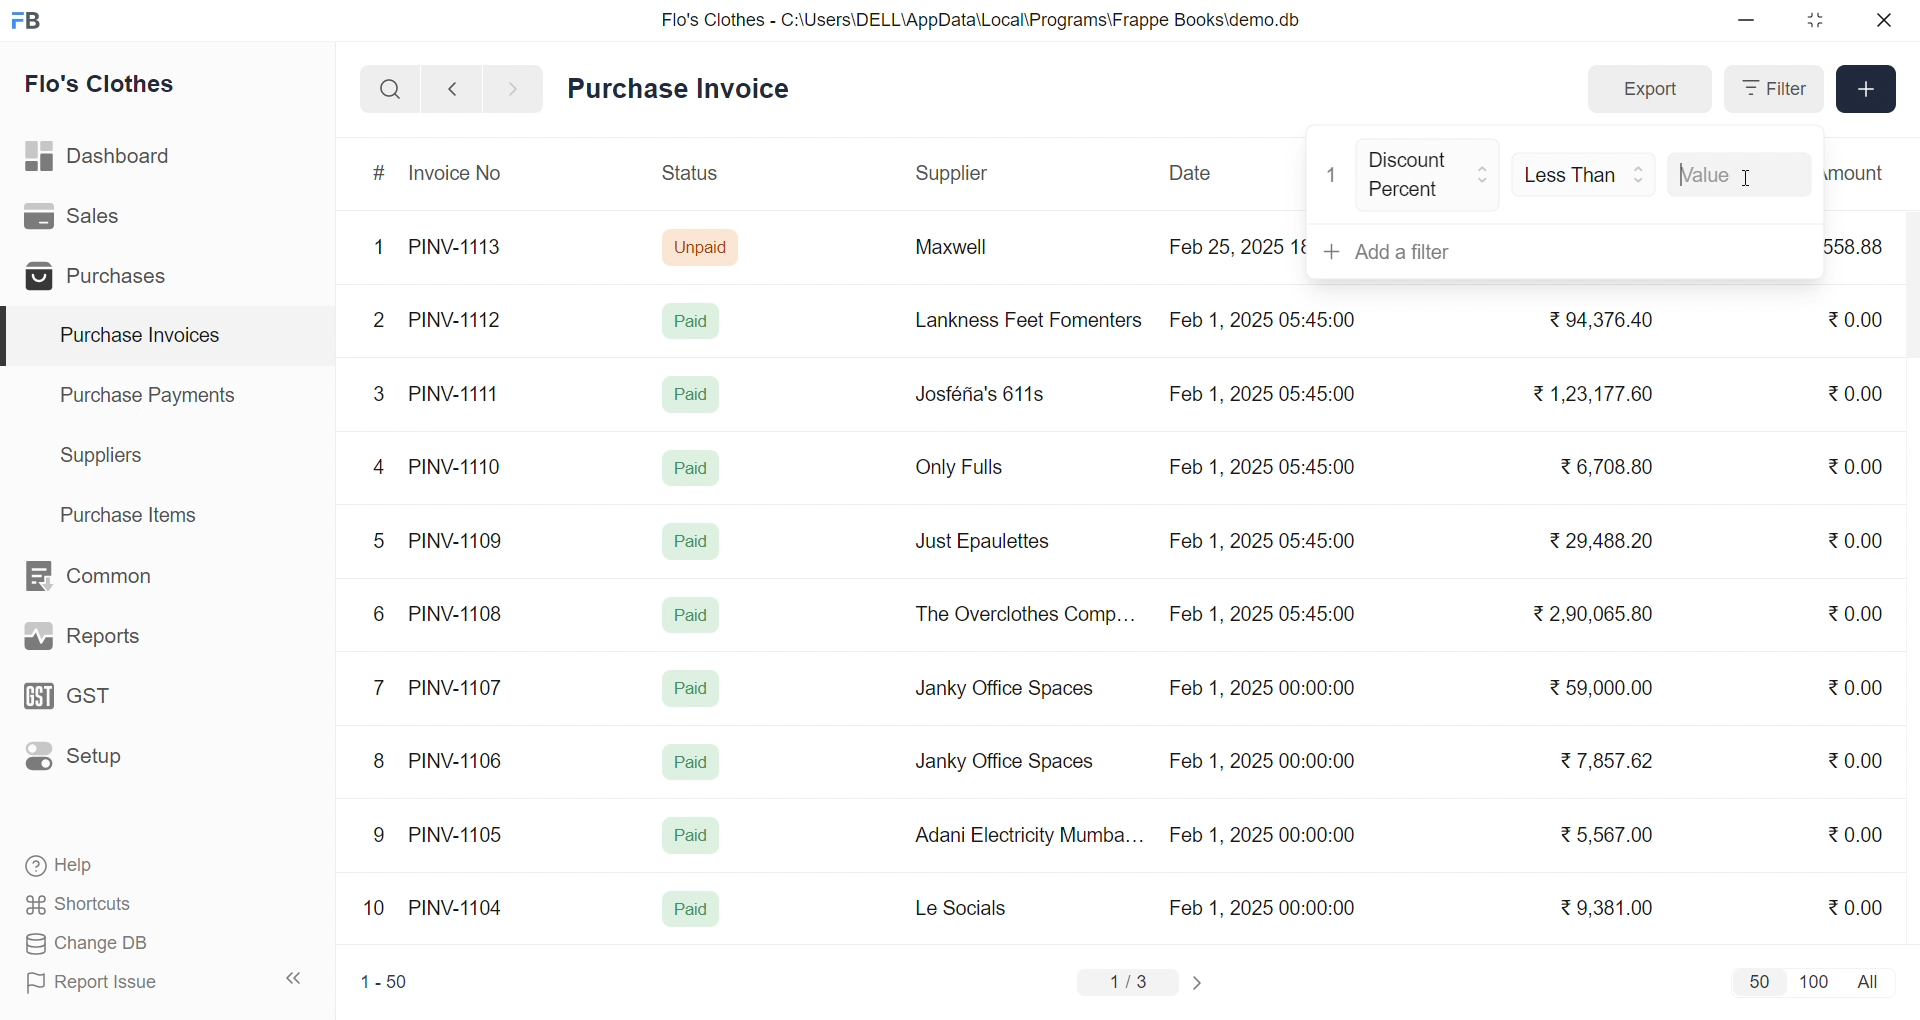 This screenshot has height=1020, width=1920. Describe the element at coordinates (154, 394) in the screenshot. I see `Purchase Payments` at that location.